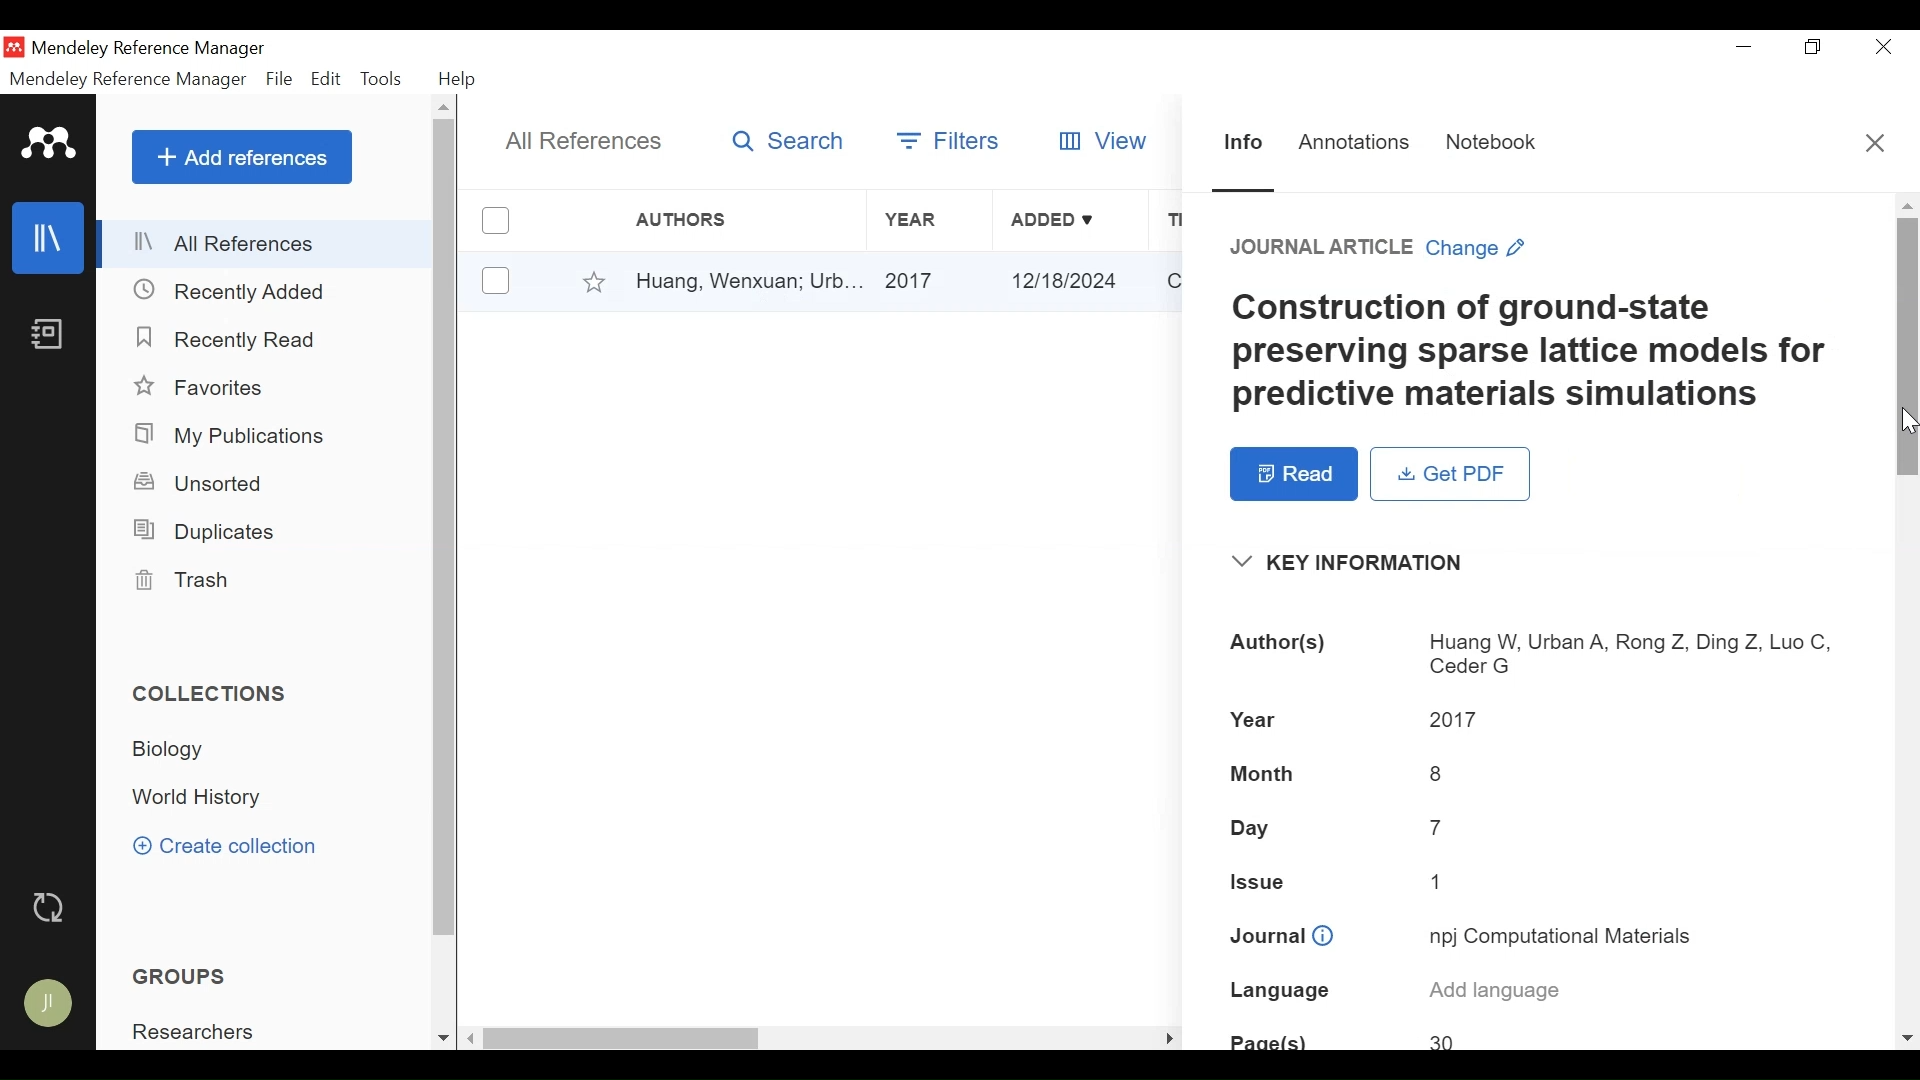 Image resolution: width=1920 pixels, height=1080 pixels. What do you see at coordinates (1448, 474) in the screenshot?
I see `Get PDF` at bounding box center [1448, 474].